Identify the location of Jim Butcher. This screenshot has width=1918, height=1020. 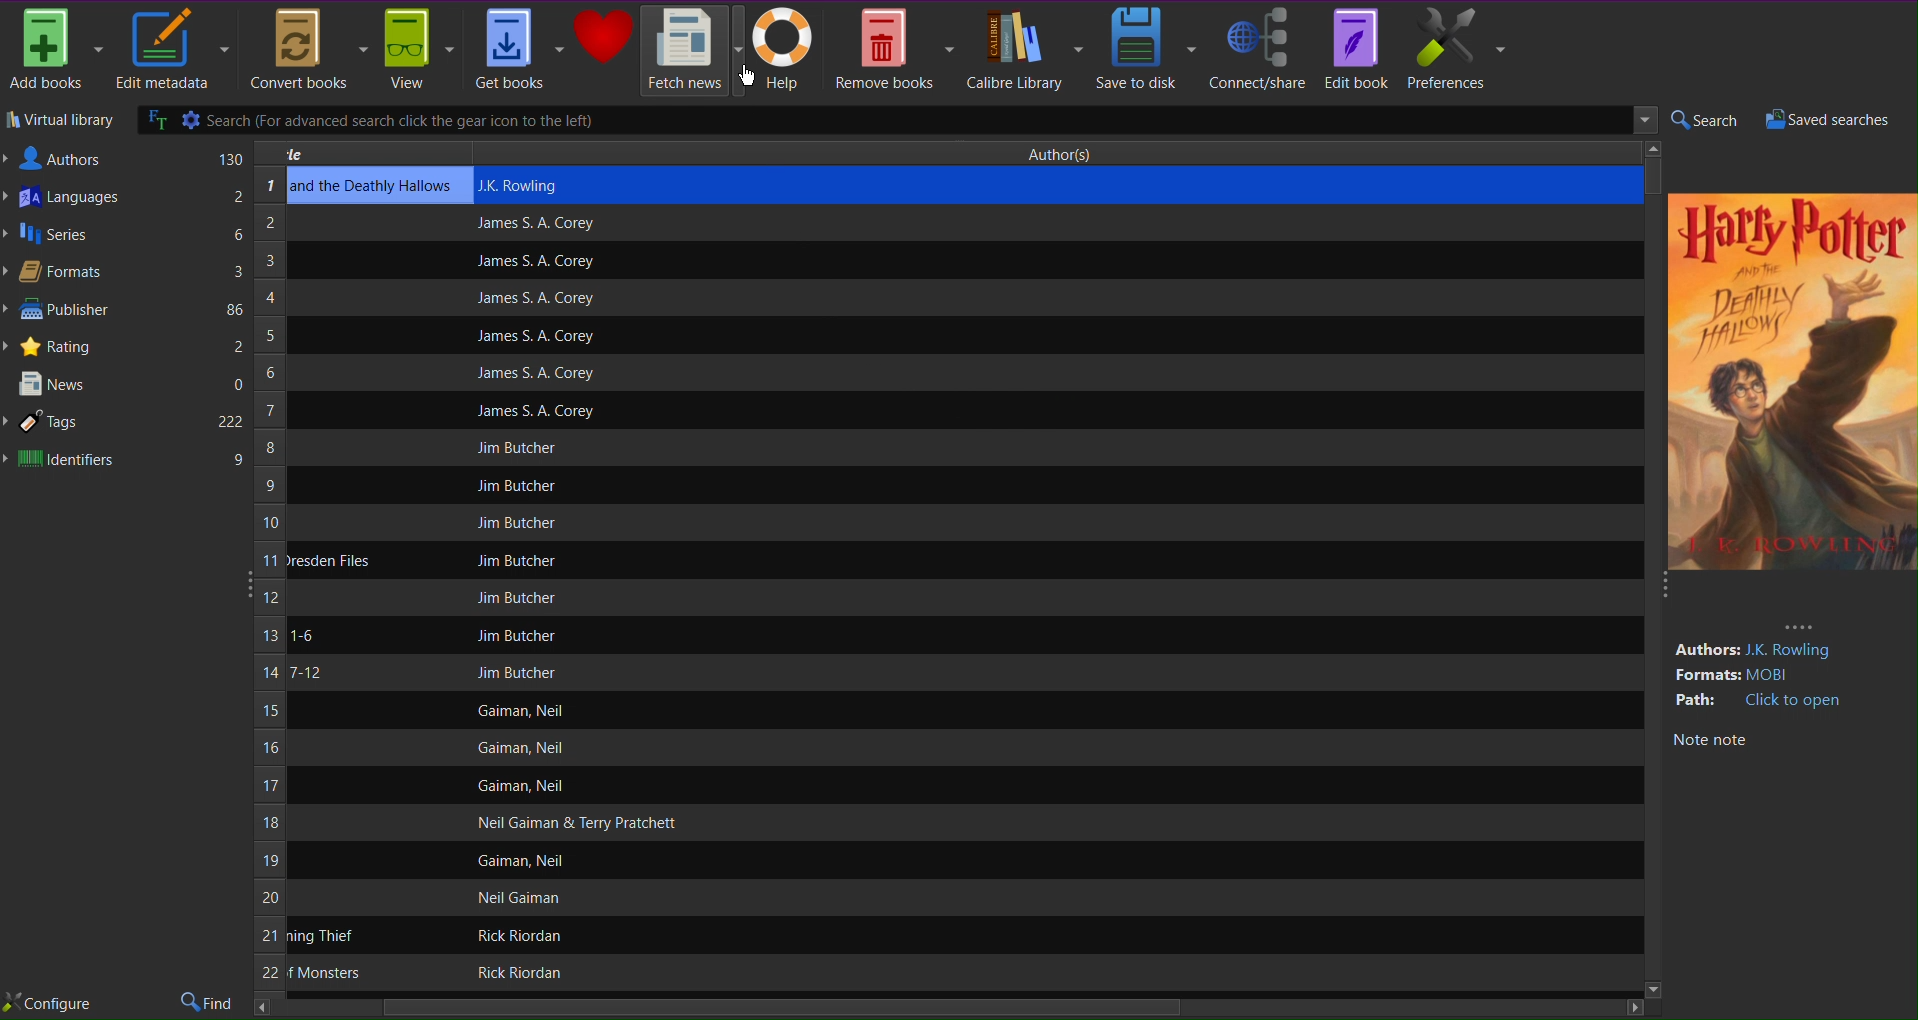
(521, 560).